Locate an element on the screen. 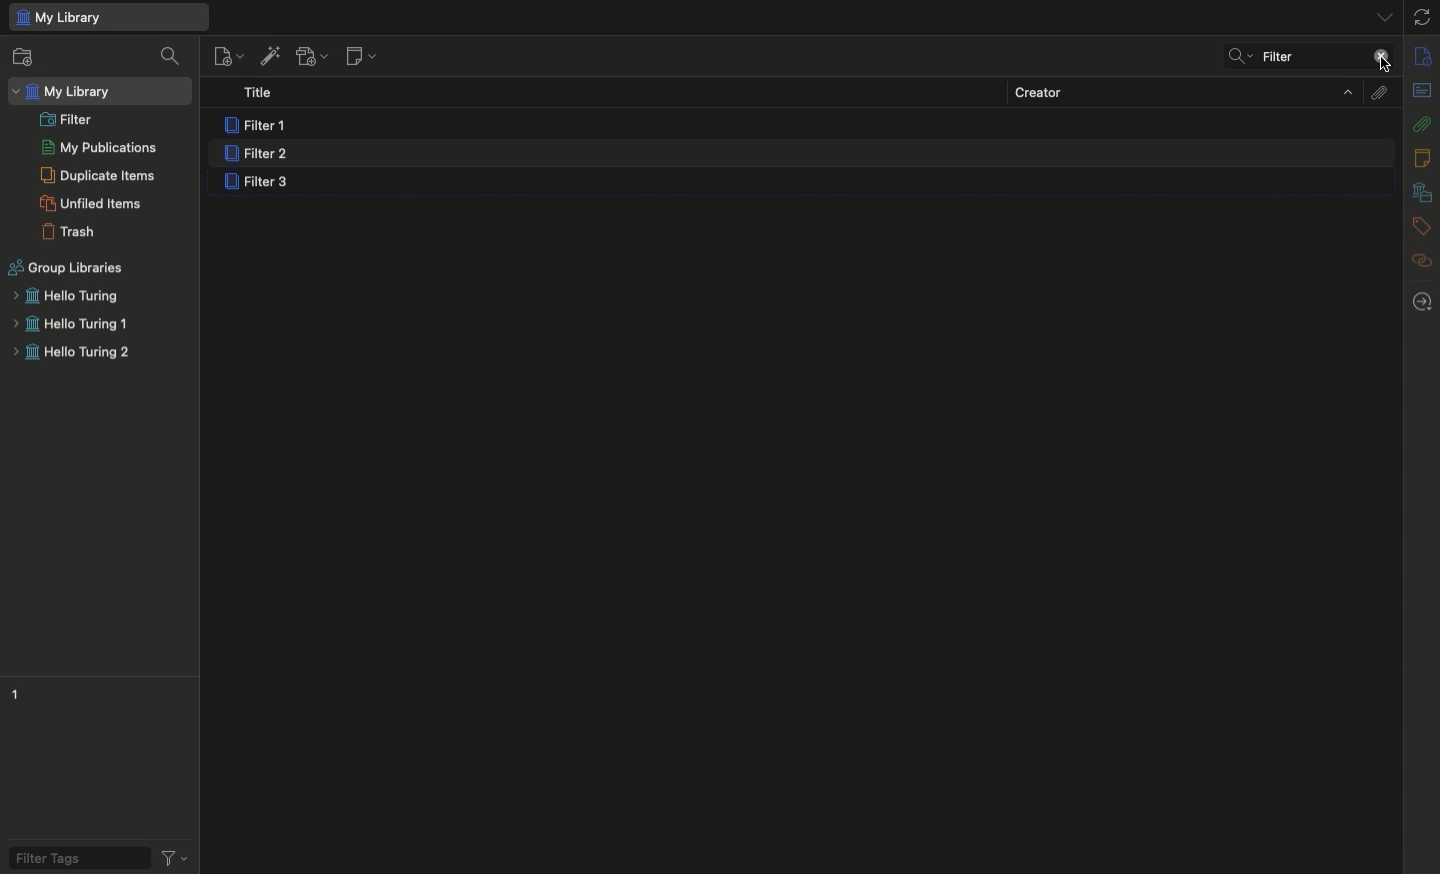 The image size is (1440, 874). Attachments is located at coordinates (1377, 91).